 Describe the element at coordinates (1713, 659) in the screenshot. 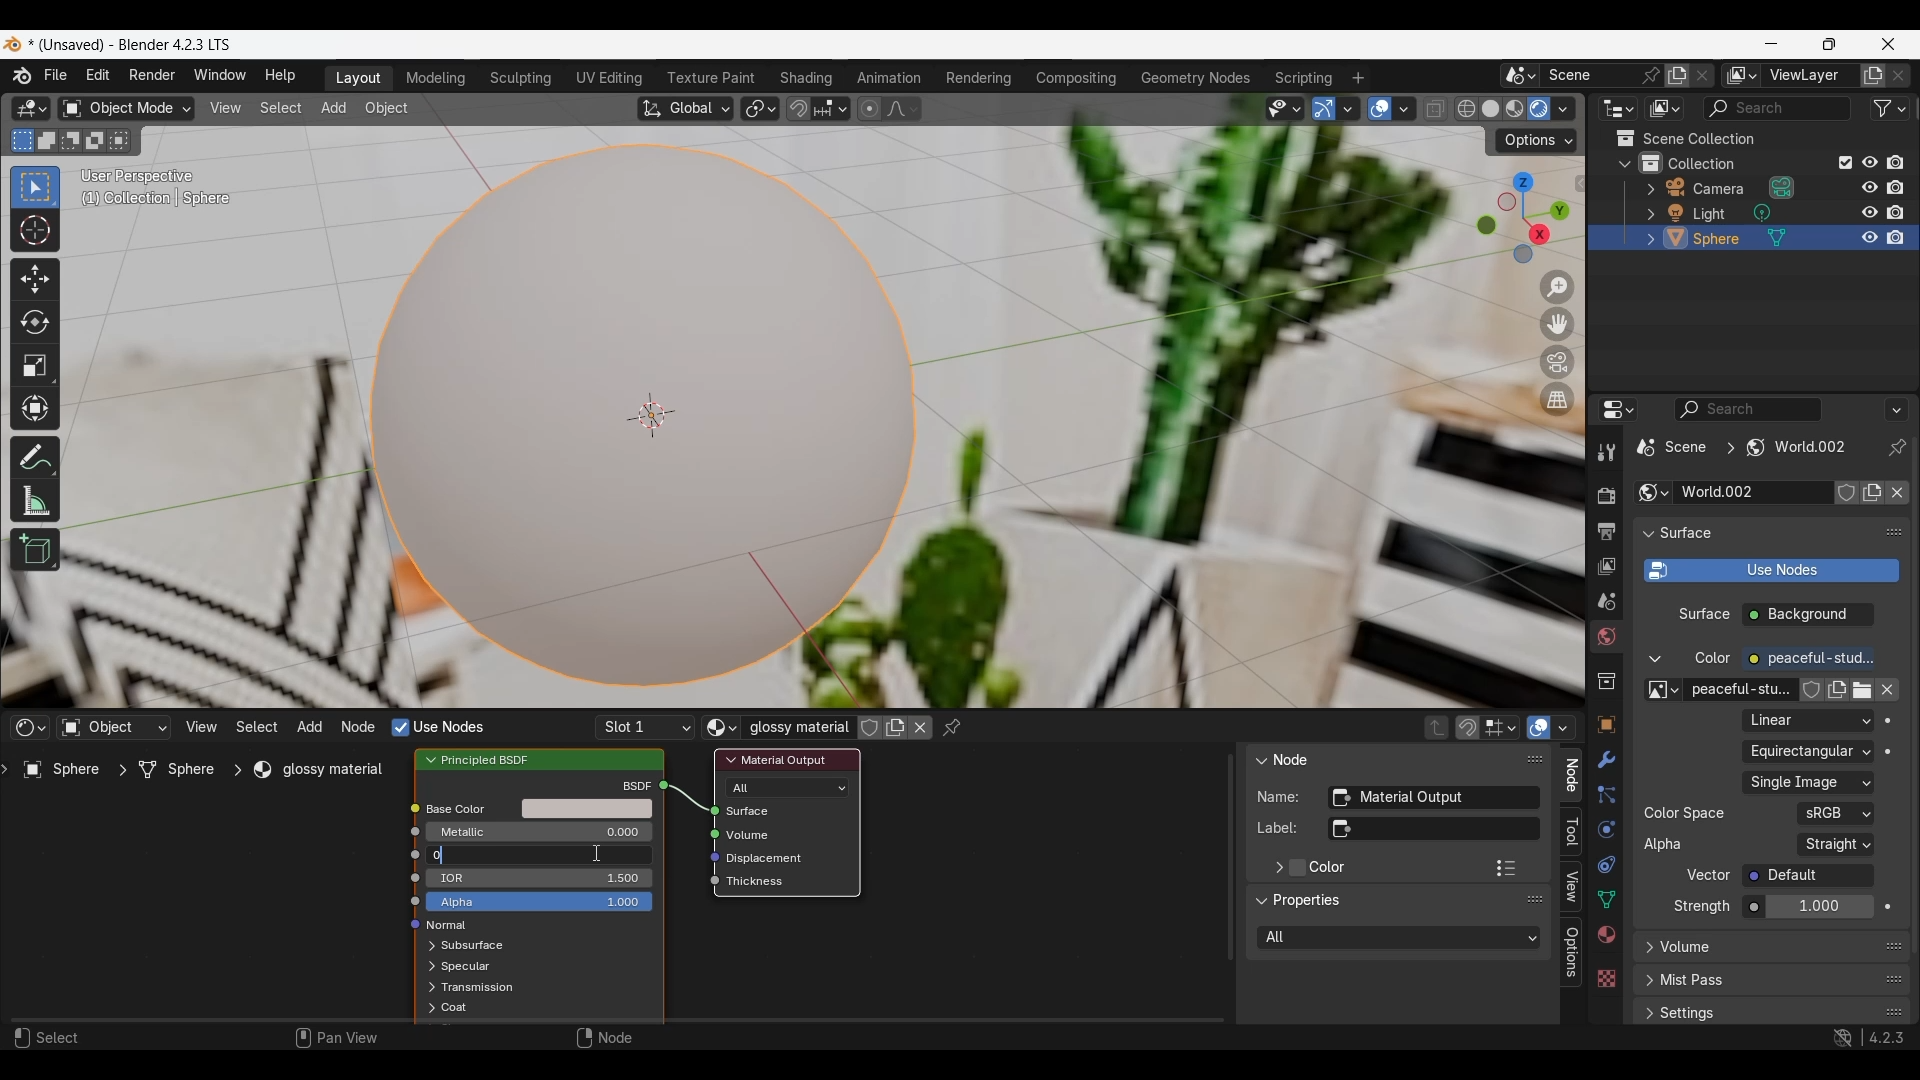

I see `color` at that location.